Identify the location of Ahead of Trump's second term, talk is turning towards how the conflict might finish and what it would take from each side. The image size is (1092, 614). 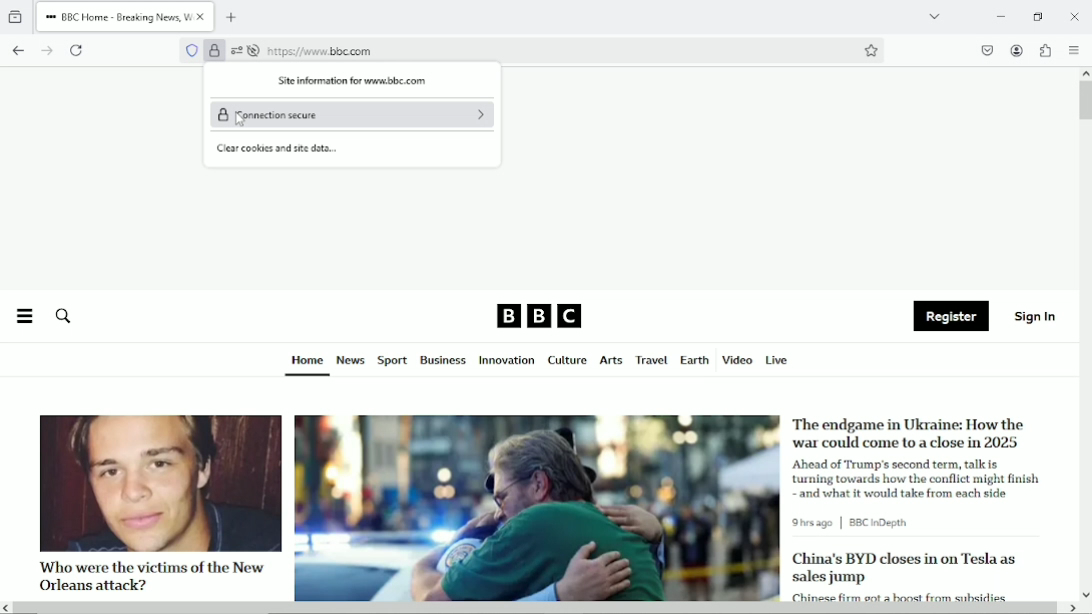
(919, 478).